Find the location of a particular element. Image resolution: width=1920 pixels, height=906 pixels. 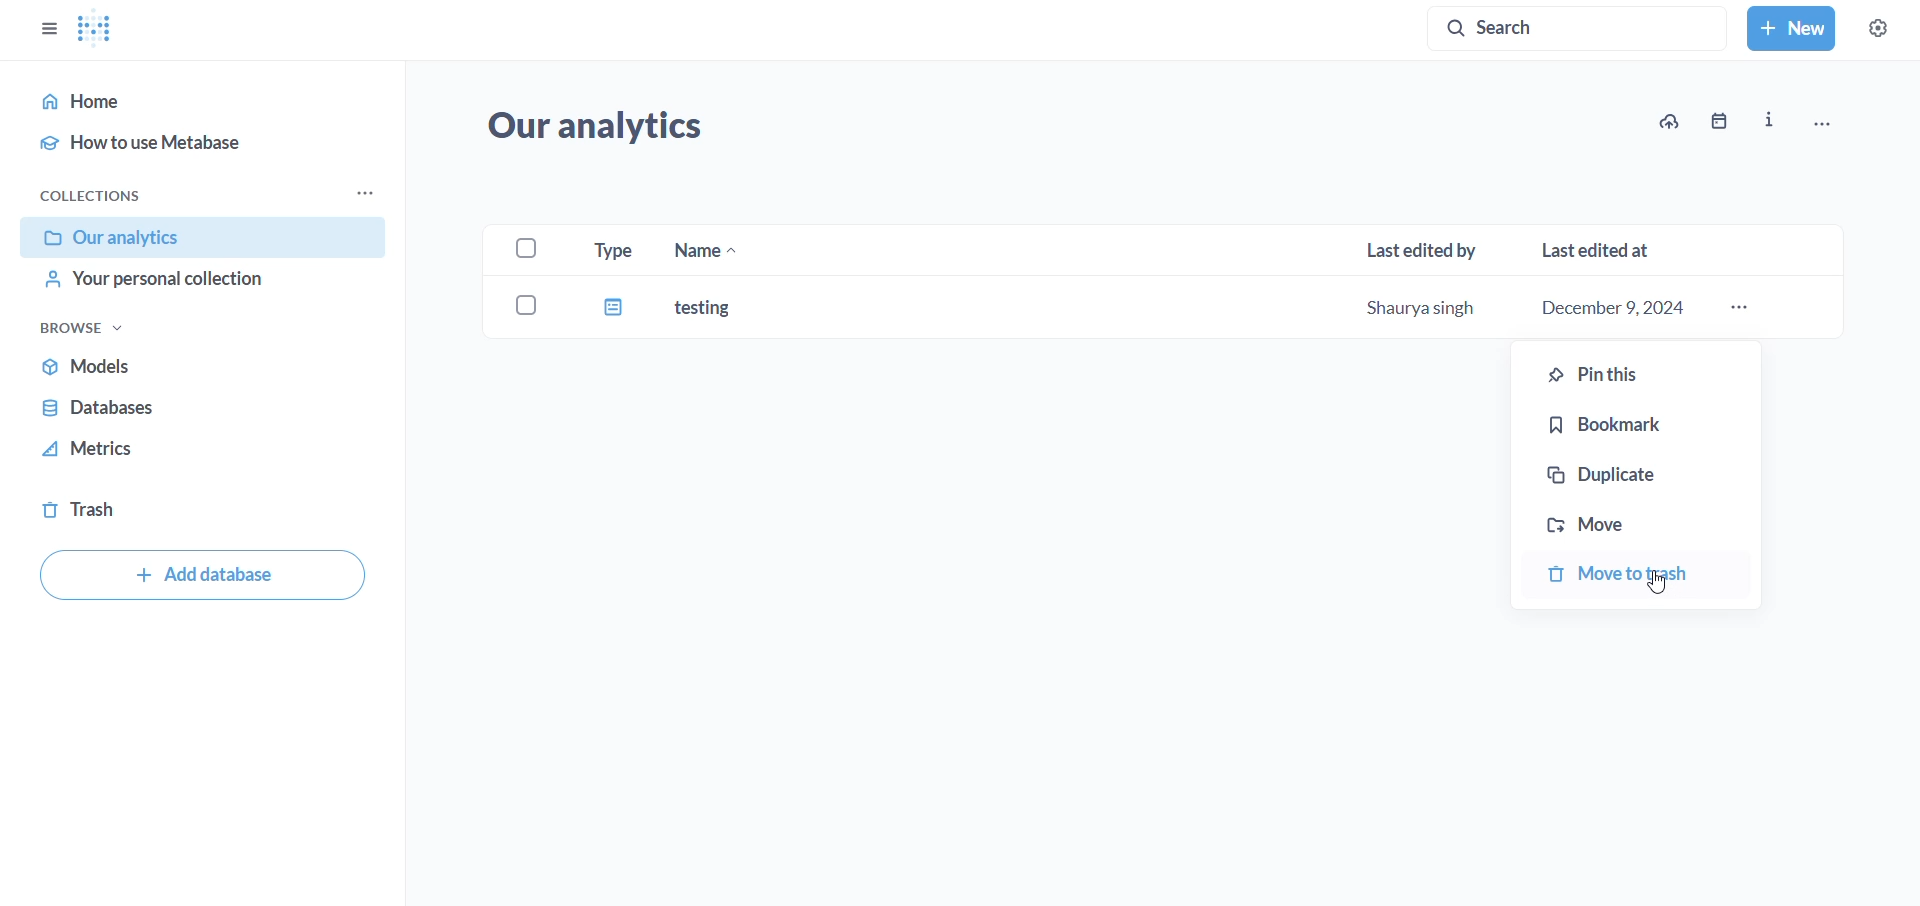

select checkbox is located at coordinates (522, 305).